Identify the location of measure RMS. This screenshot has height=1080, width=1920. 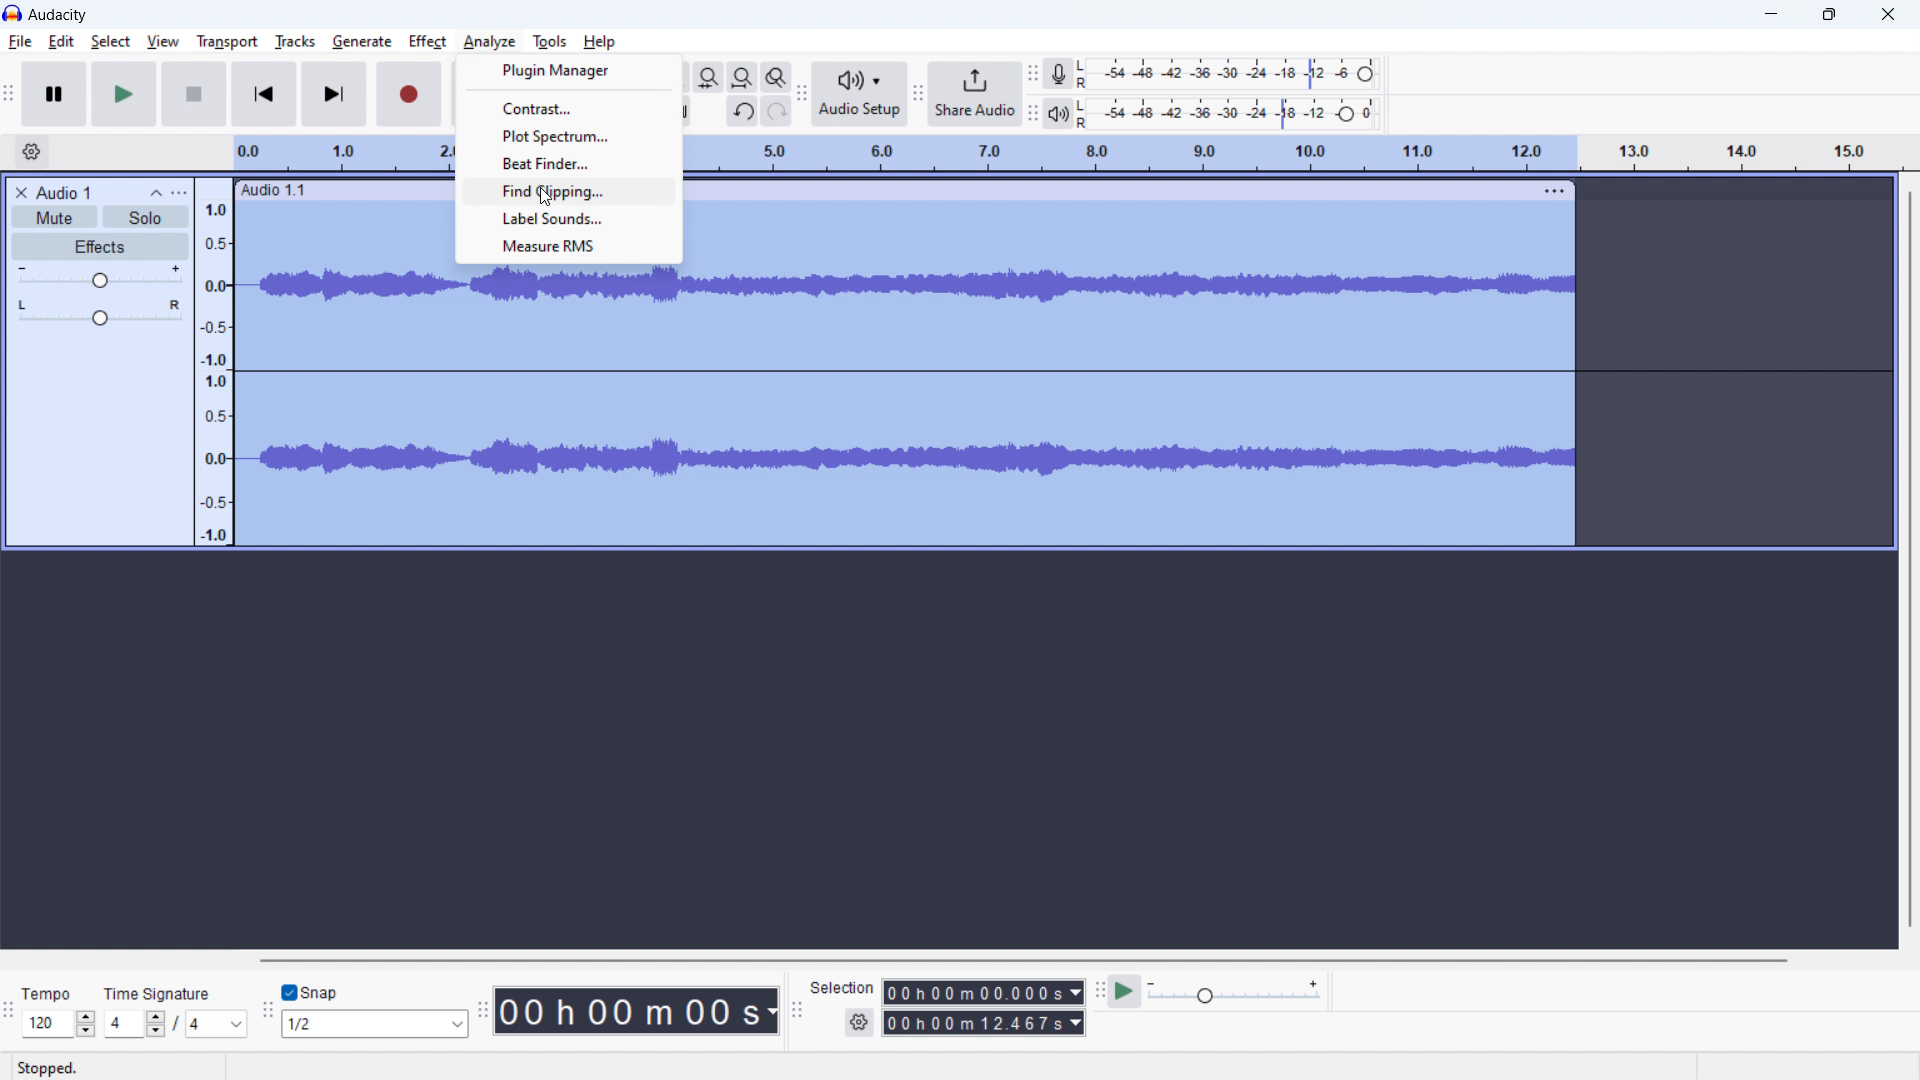
(572, 246).